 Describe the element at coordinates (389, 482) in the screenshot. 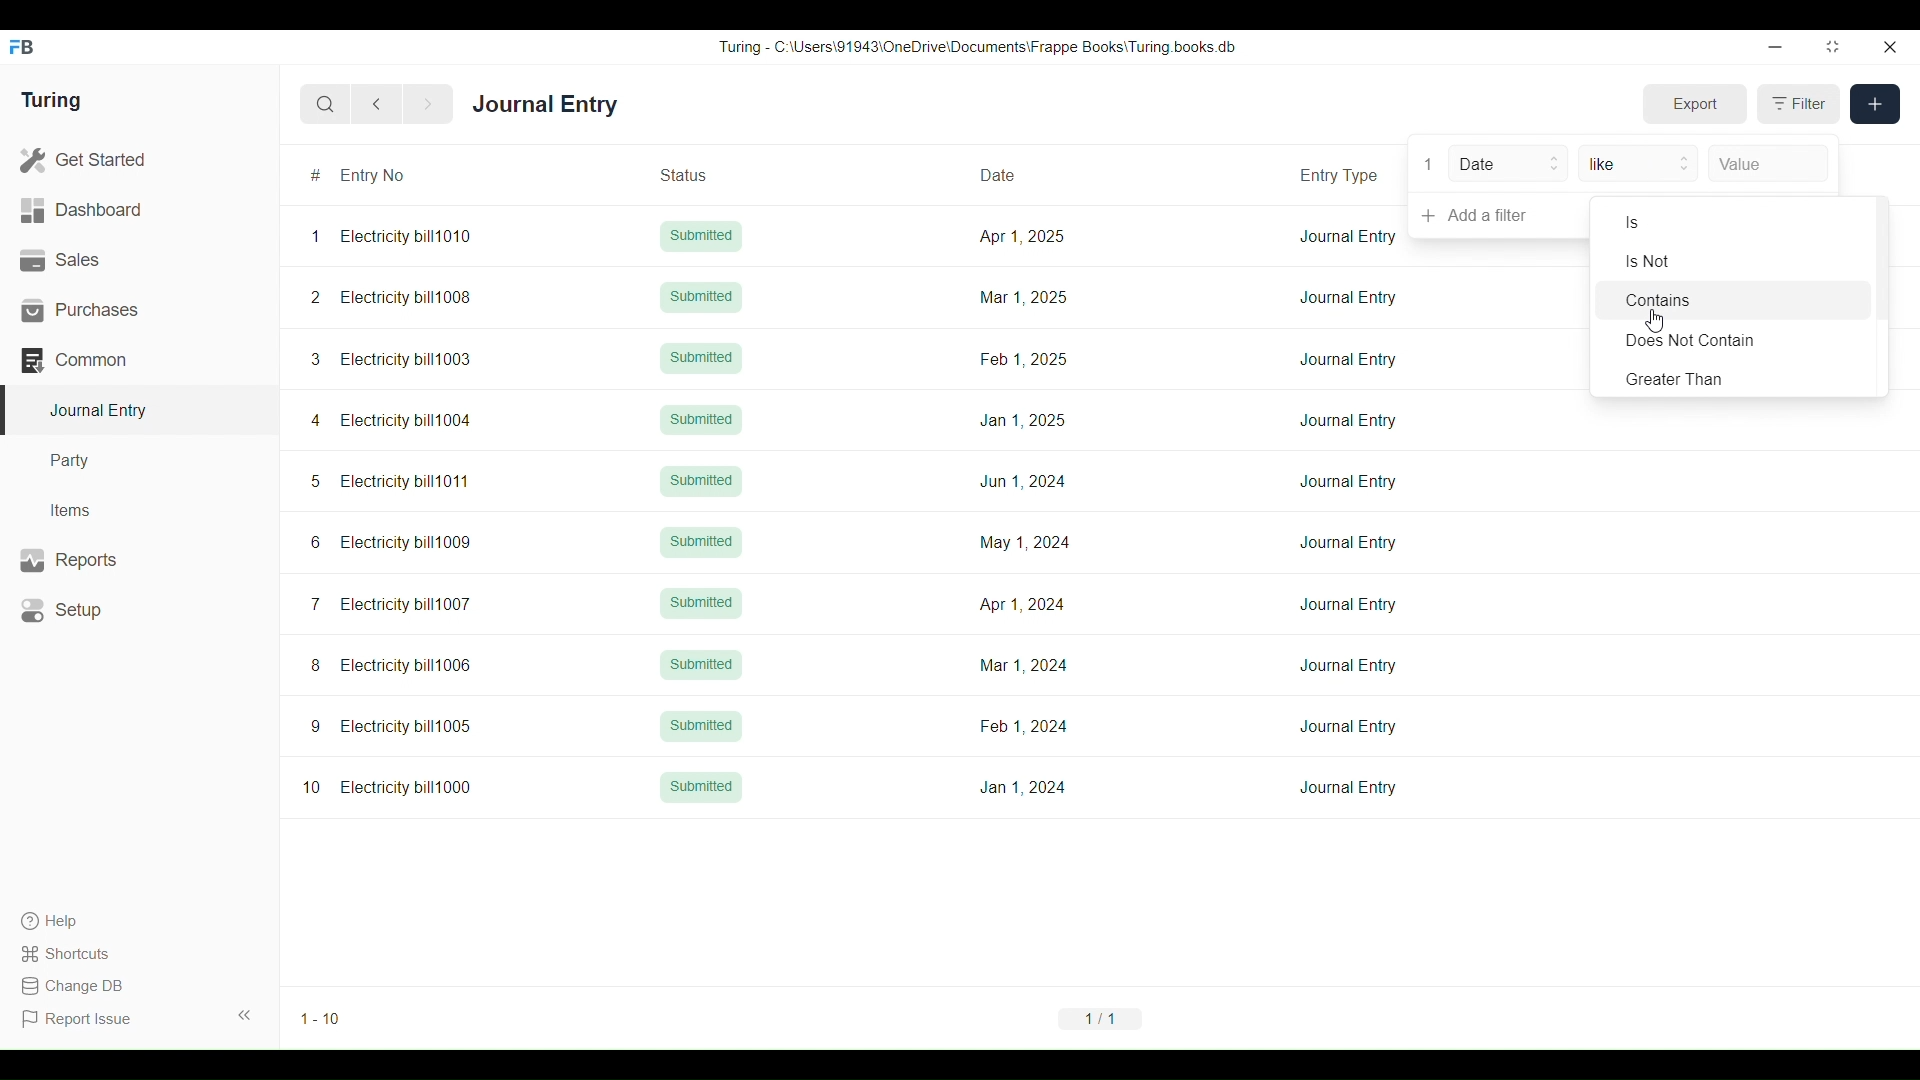

I see `5 Electricity bill1011` at that location.